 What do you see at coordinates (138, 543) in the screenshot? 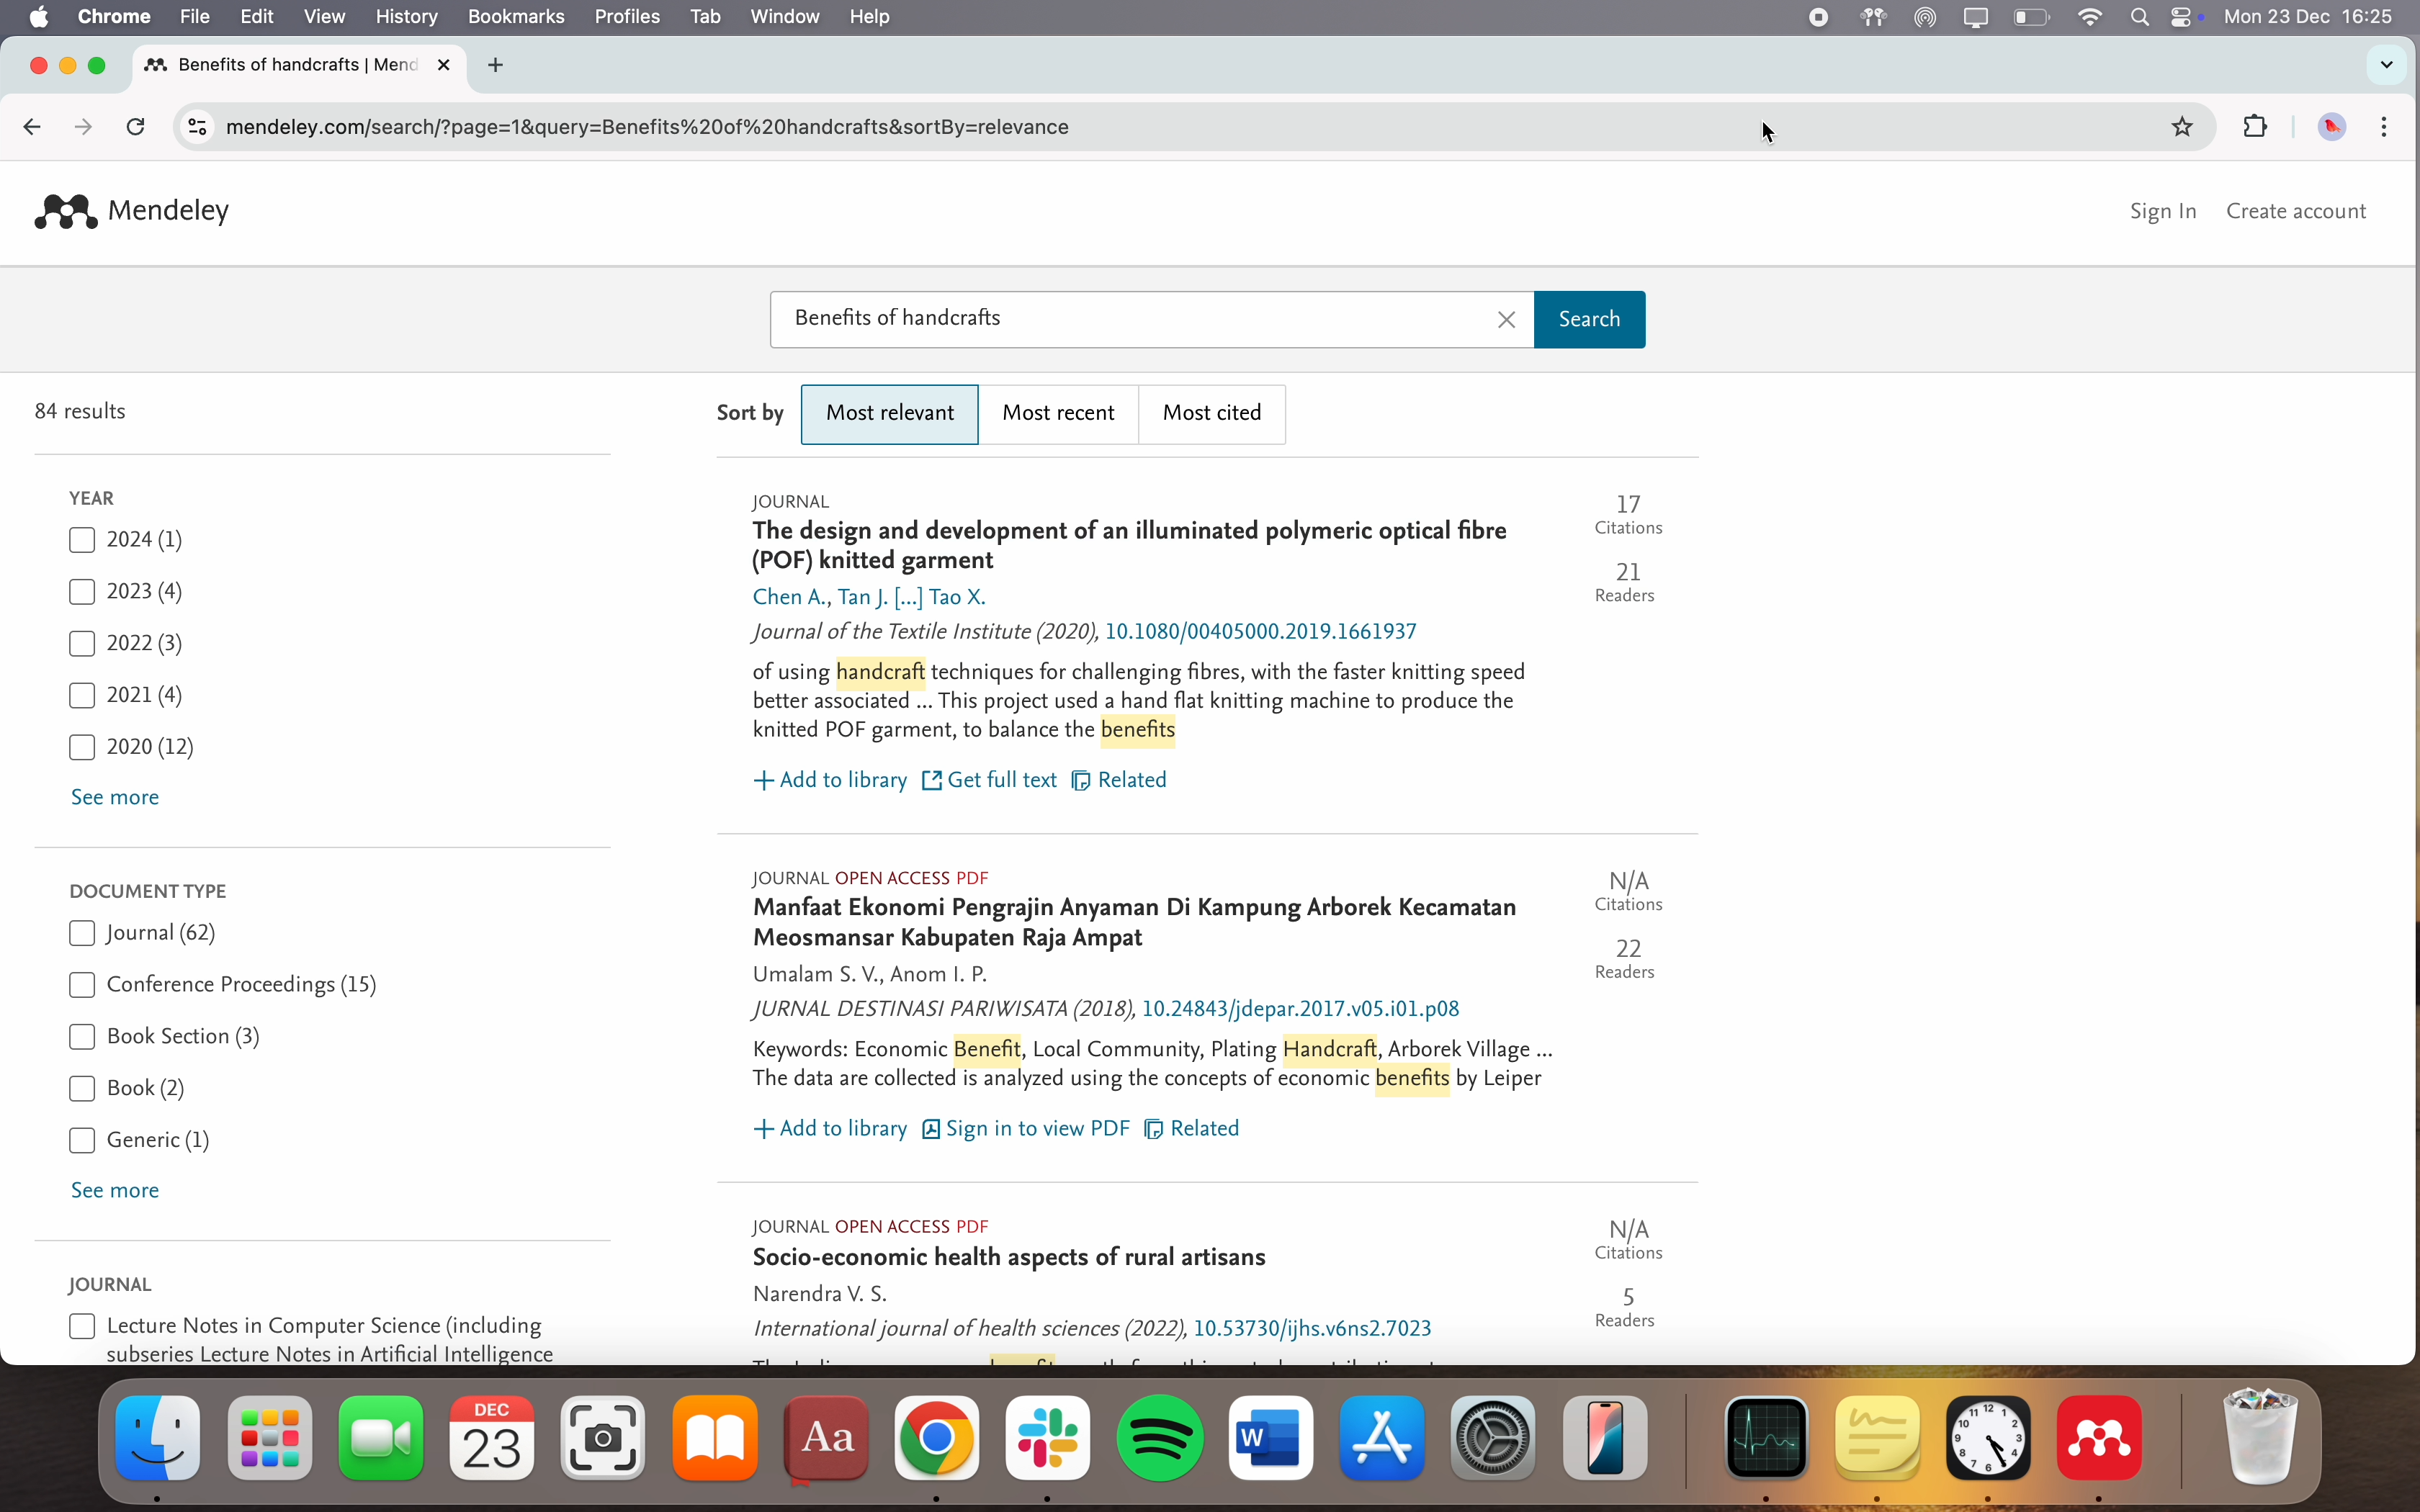
I see `2024` at bounding box center [138, 543].